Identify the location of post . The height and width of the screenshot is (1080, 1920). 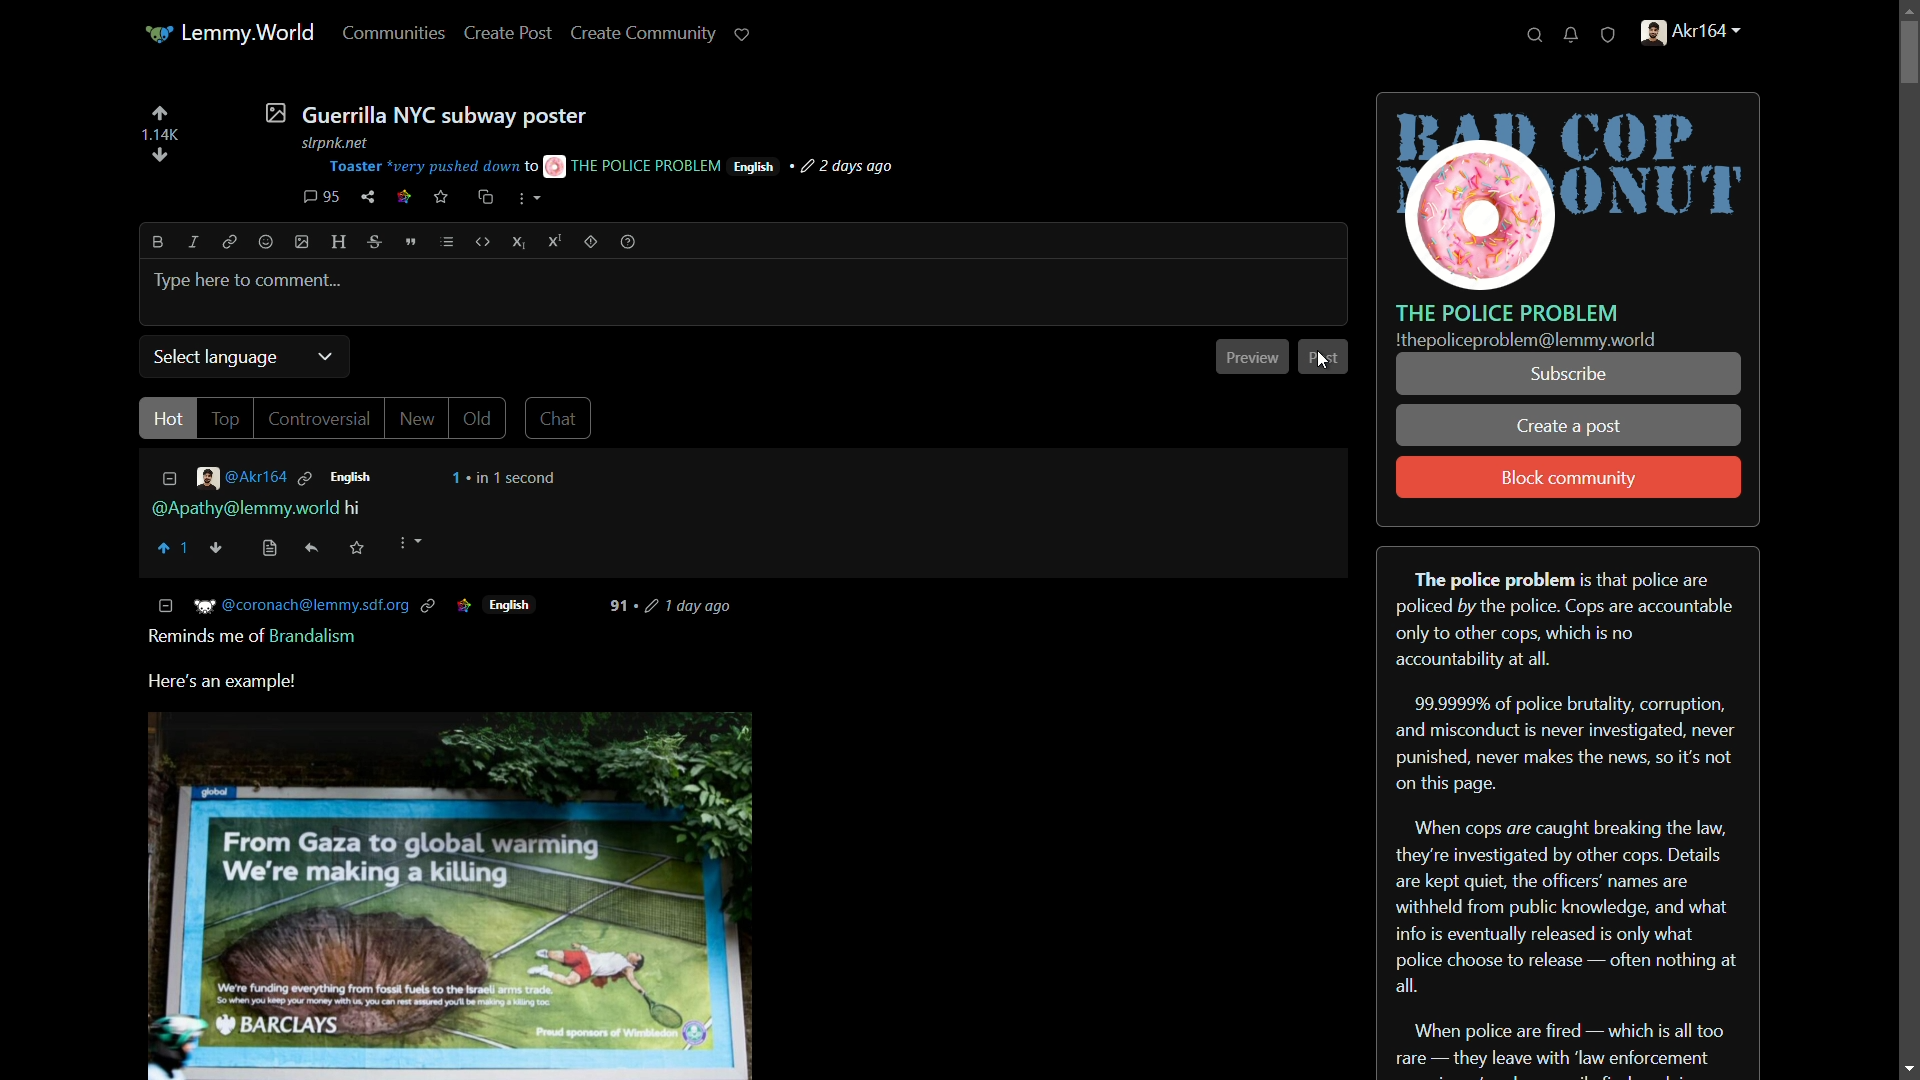
(1327, 353).